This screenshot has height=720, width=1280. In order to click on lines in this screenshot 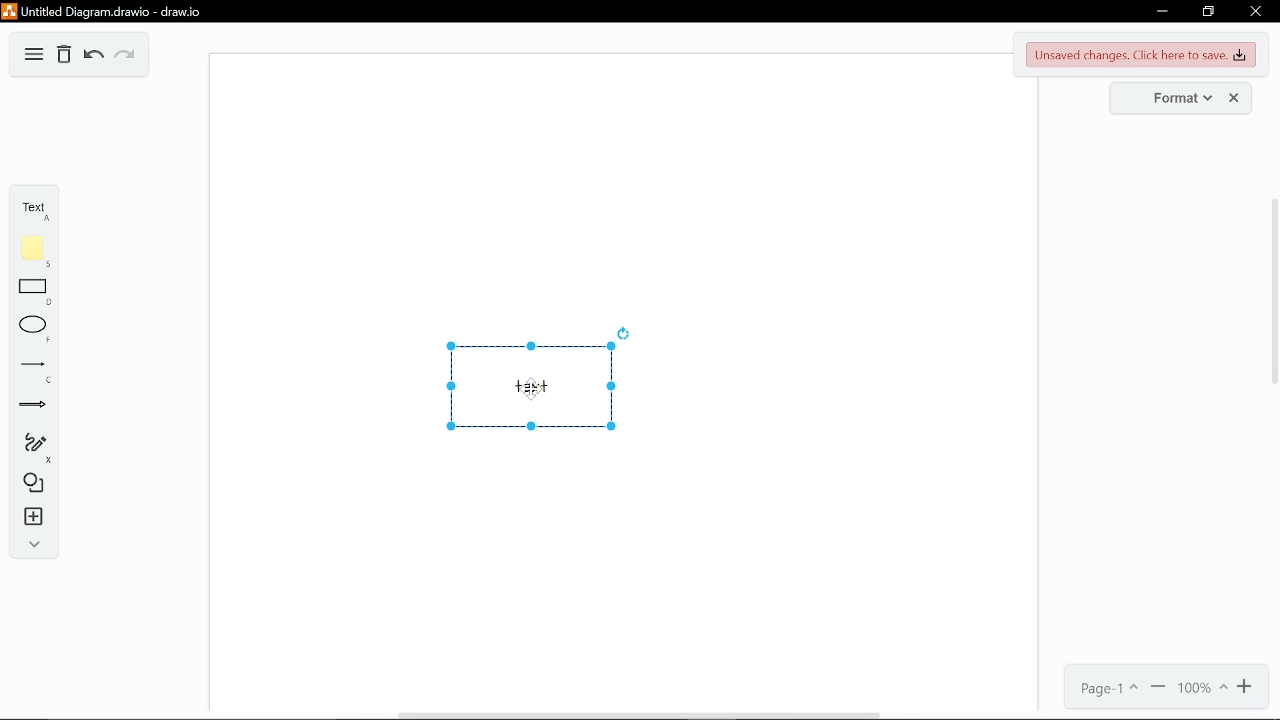, I will do `click(29, 371)`.